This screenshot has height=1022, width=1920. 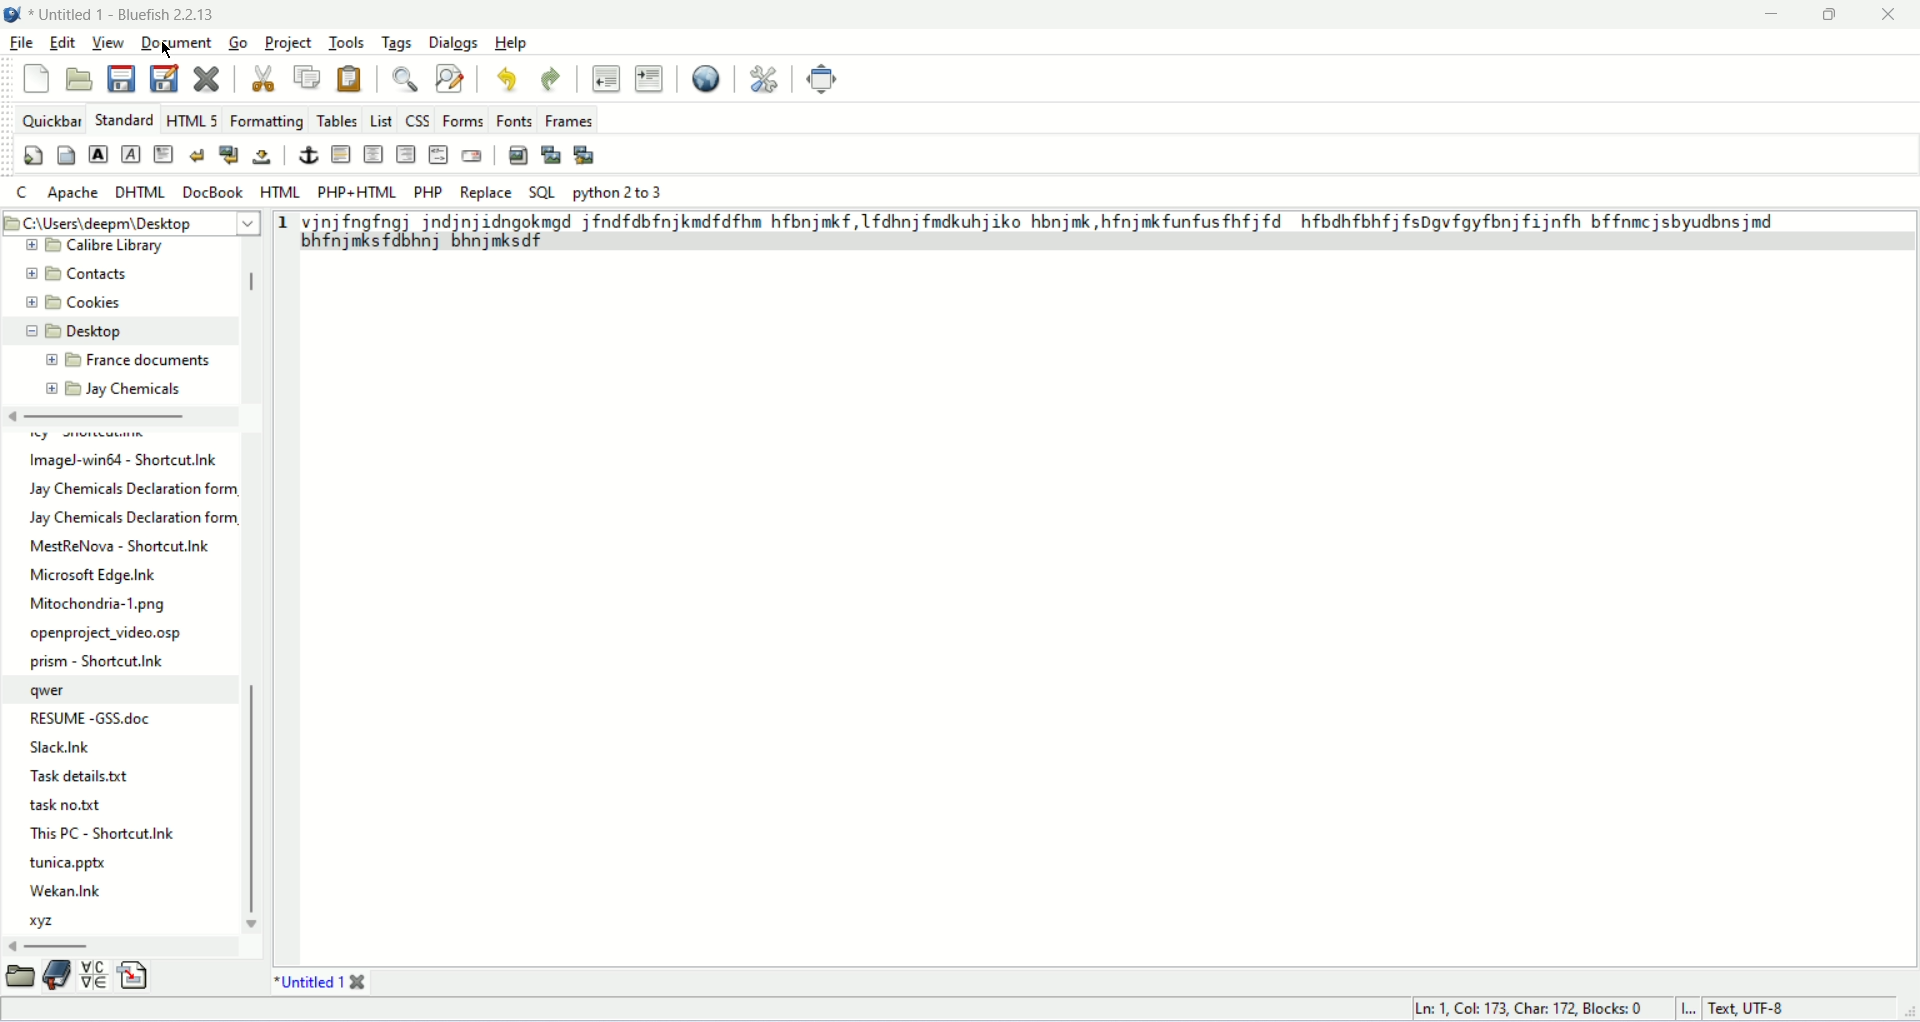 I want to click on Cookies, so click(x=105, y=304).